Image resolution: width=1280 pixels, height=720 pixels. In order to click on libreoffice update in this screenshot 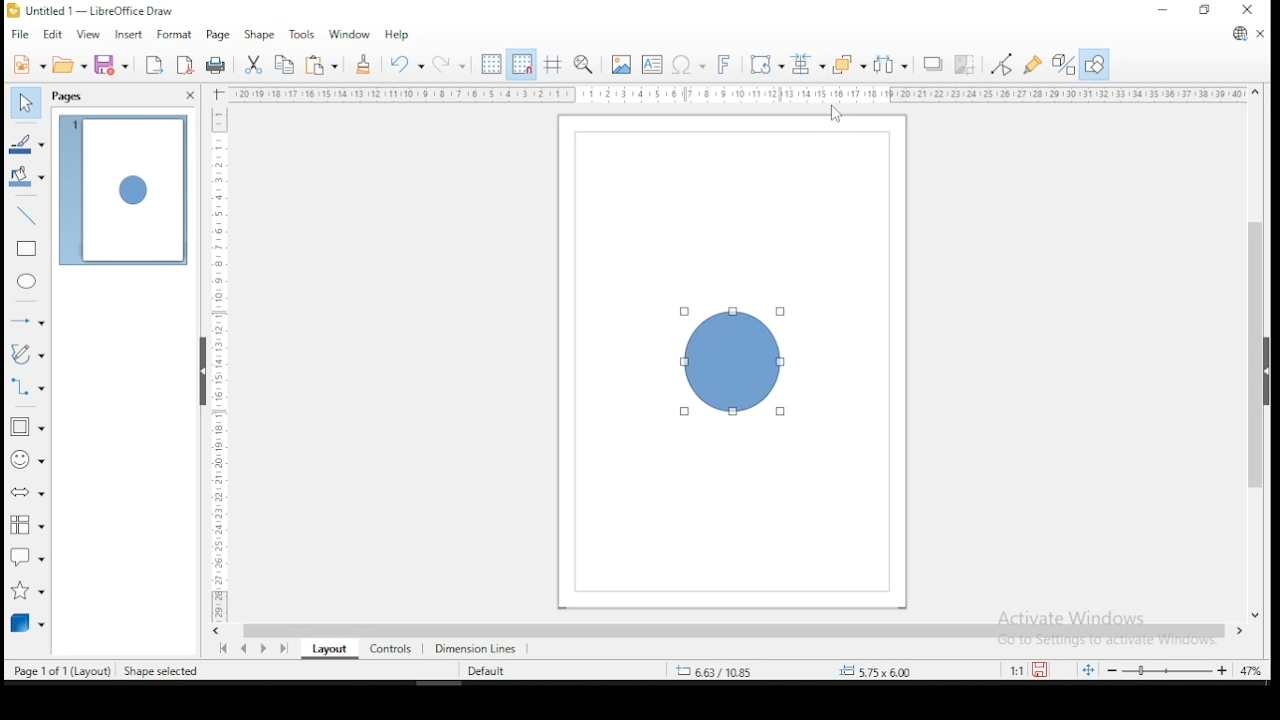, I will do `click(1239, 35)`.